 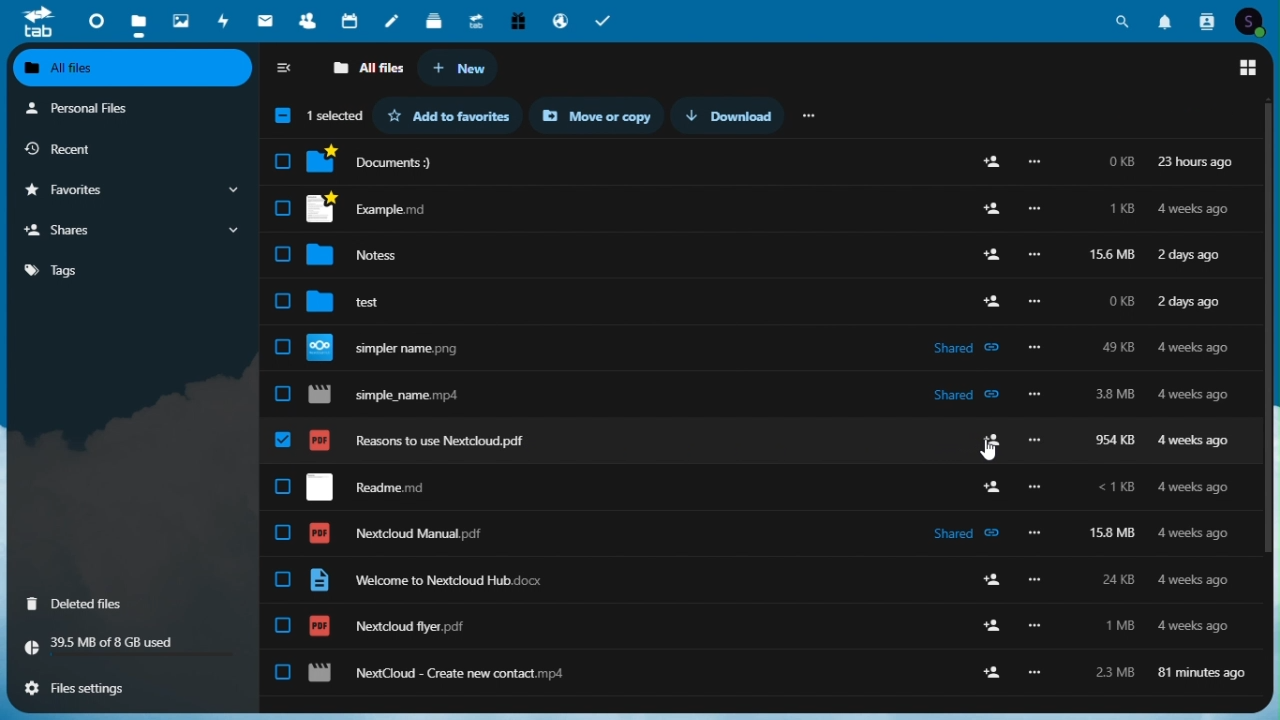 I want to click on  add user, so click(x=993, y=211).